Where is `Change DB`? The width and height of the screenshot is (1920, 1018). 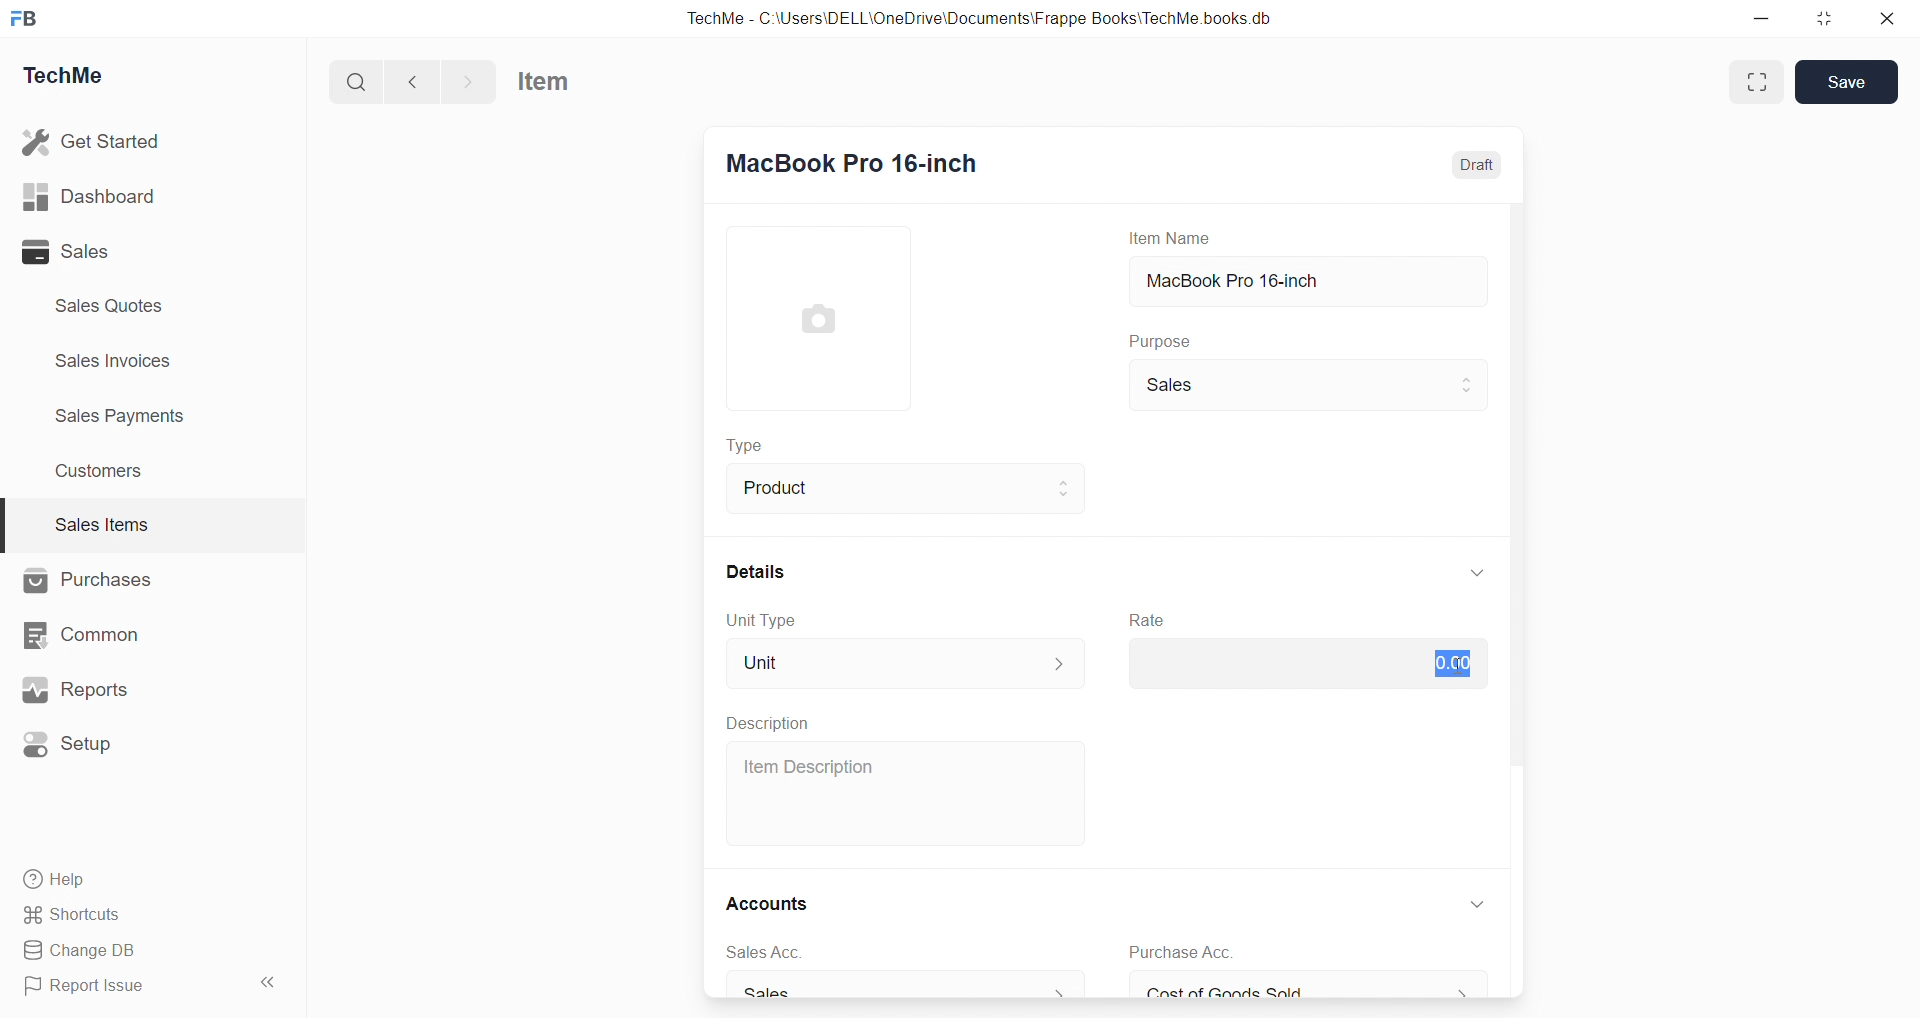
Change DB is located at coordinates (81, 950).